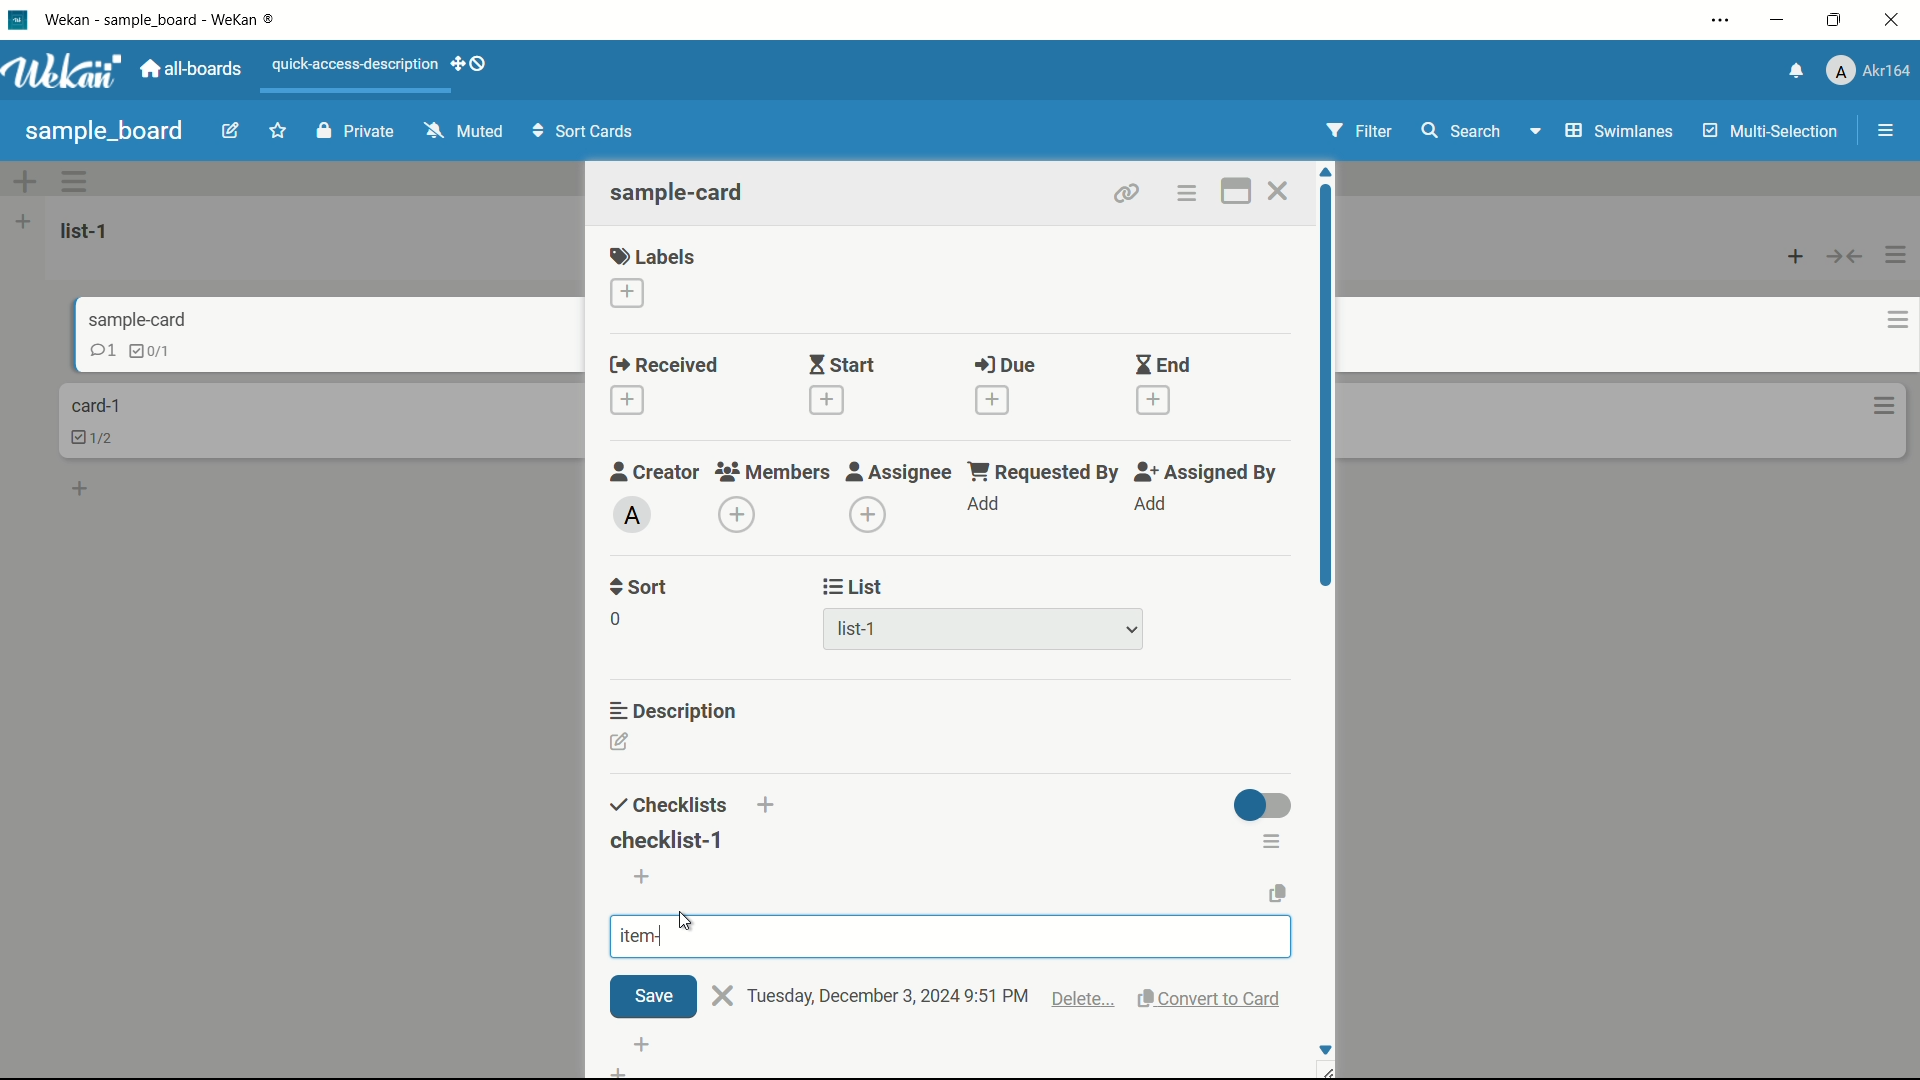 The width and height of the screenshot is (1920, 1080). What do you see at coordinates (649, 1042) in the screenshot?
I see `add` at bounding box center [649, 1042].